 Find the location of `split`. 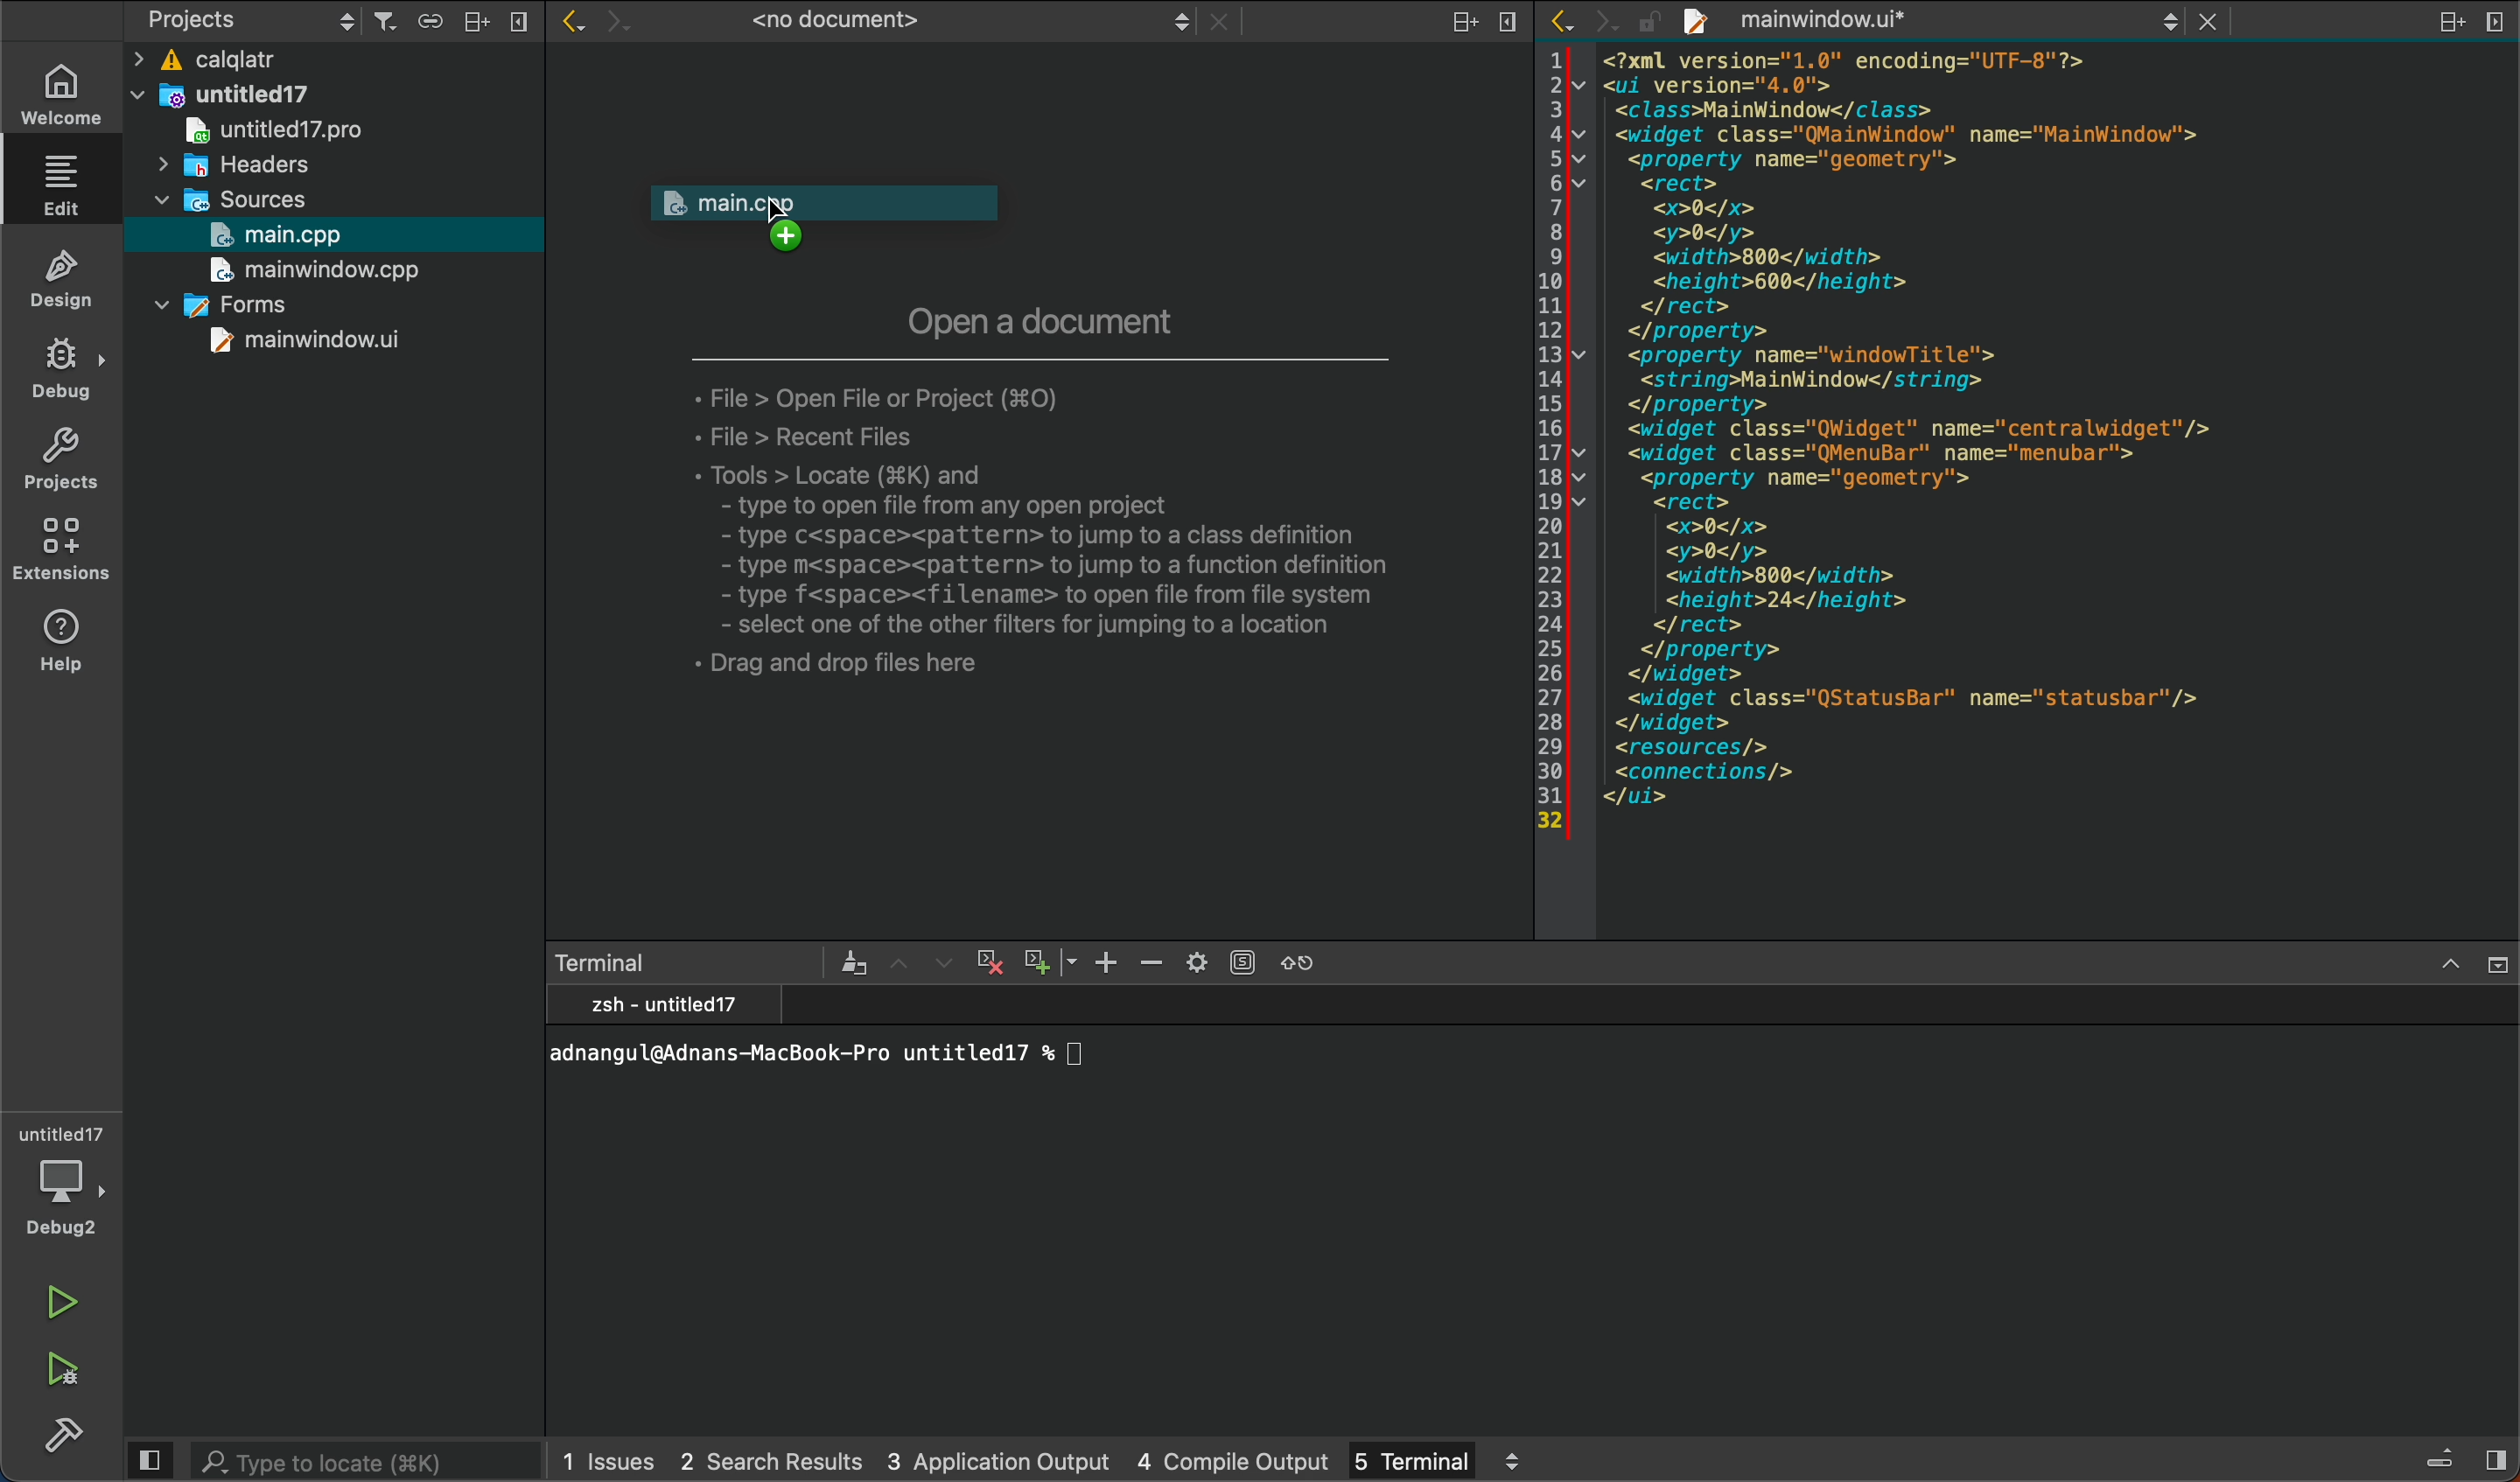

split is located at coordinates (477, 21).